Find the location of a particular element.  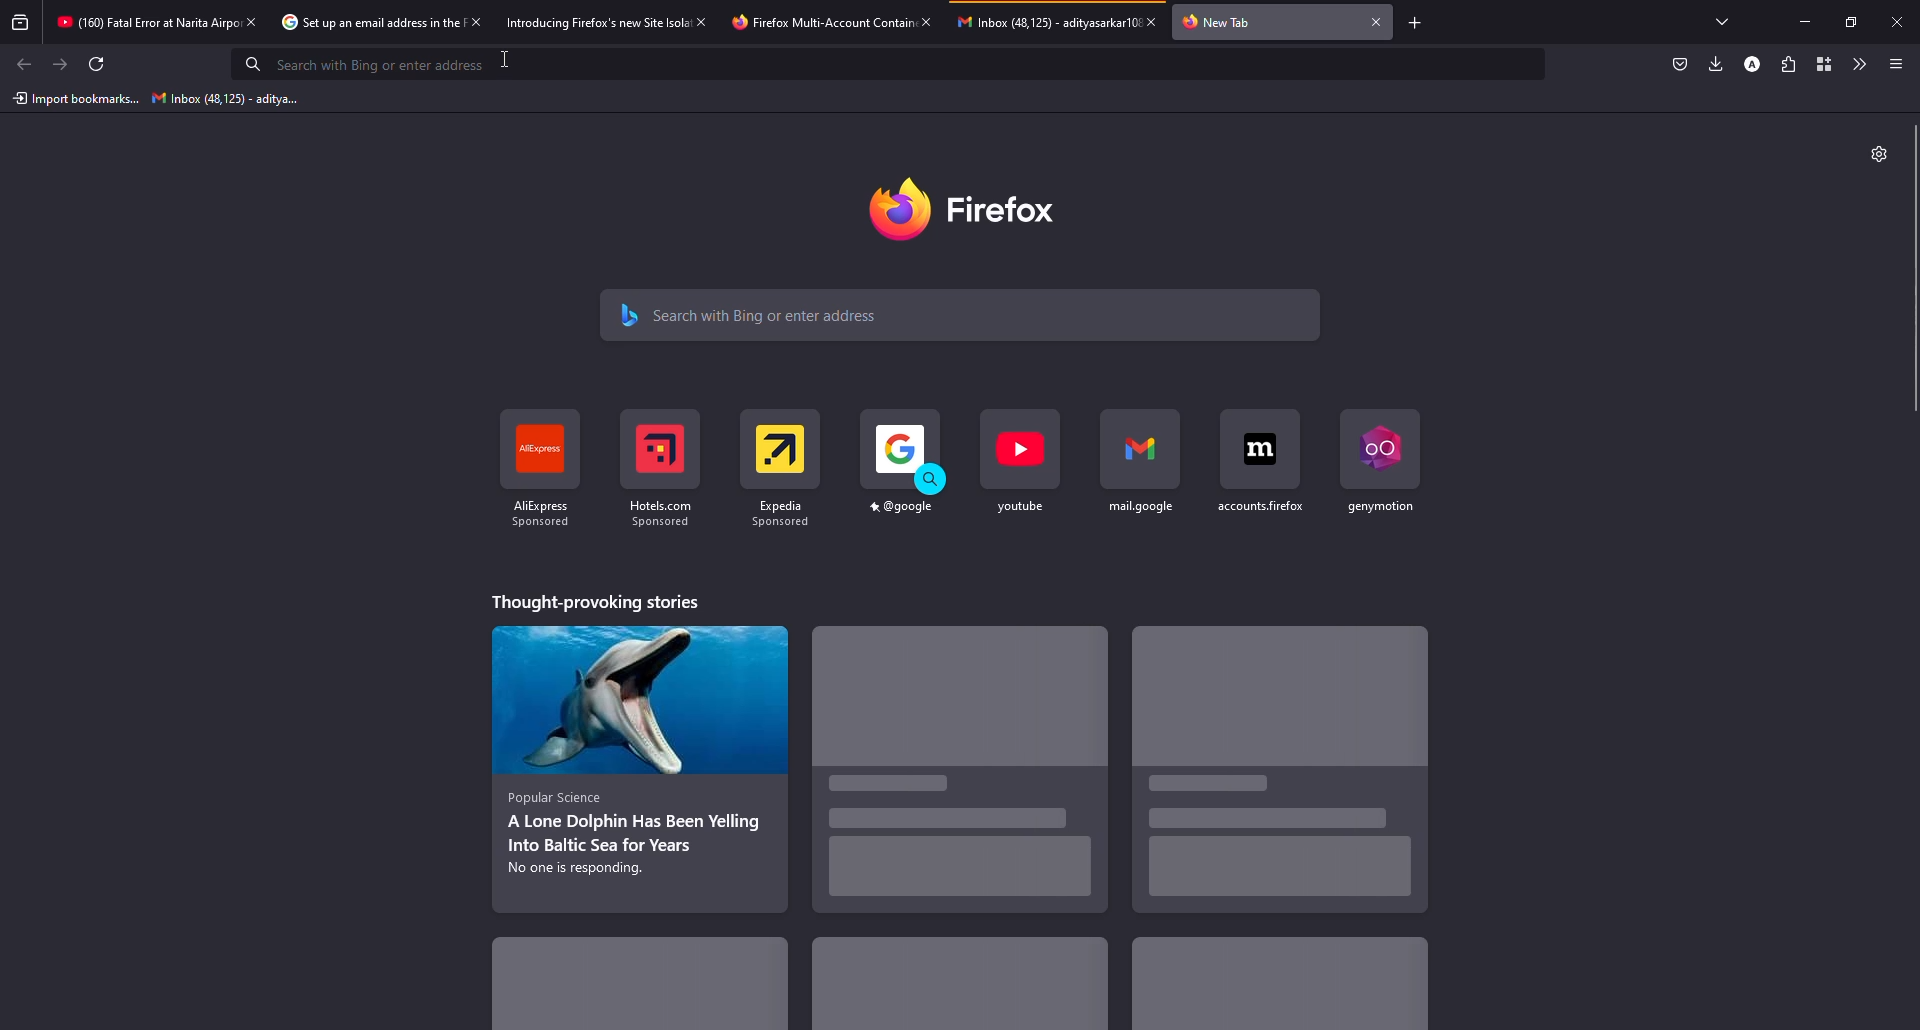

extensions is located at coordinates (1788, 64).